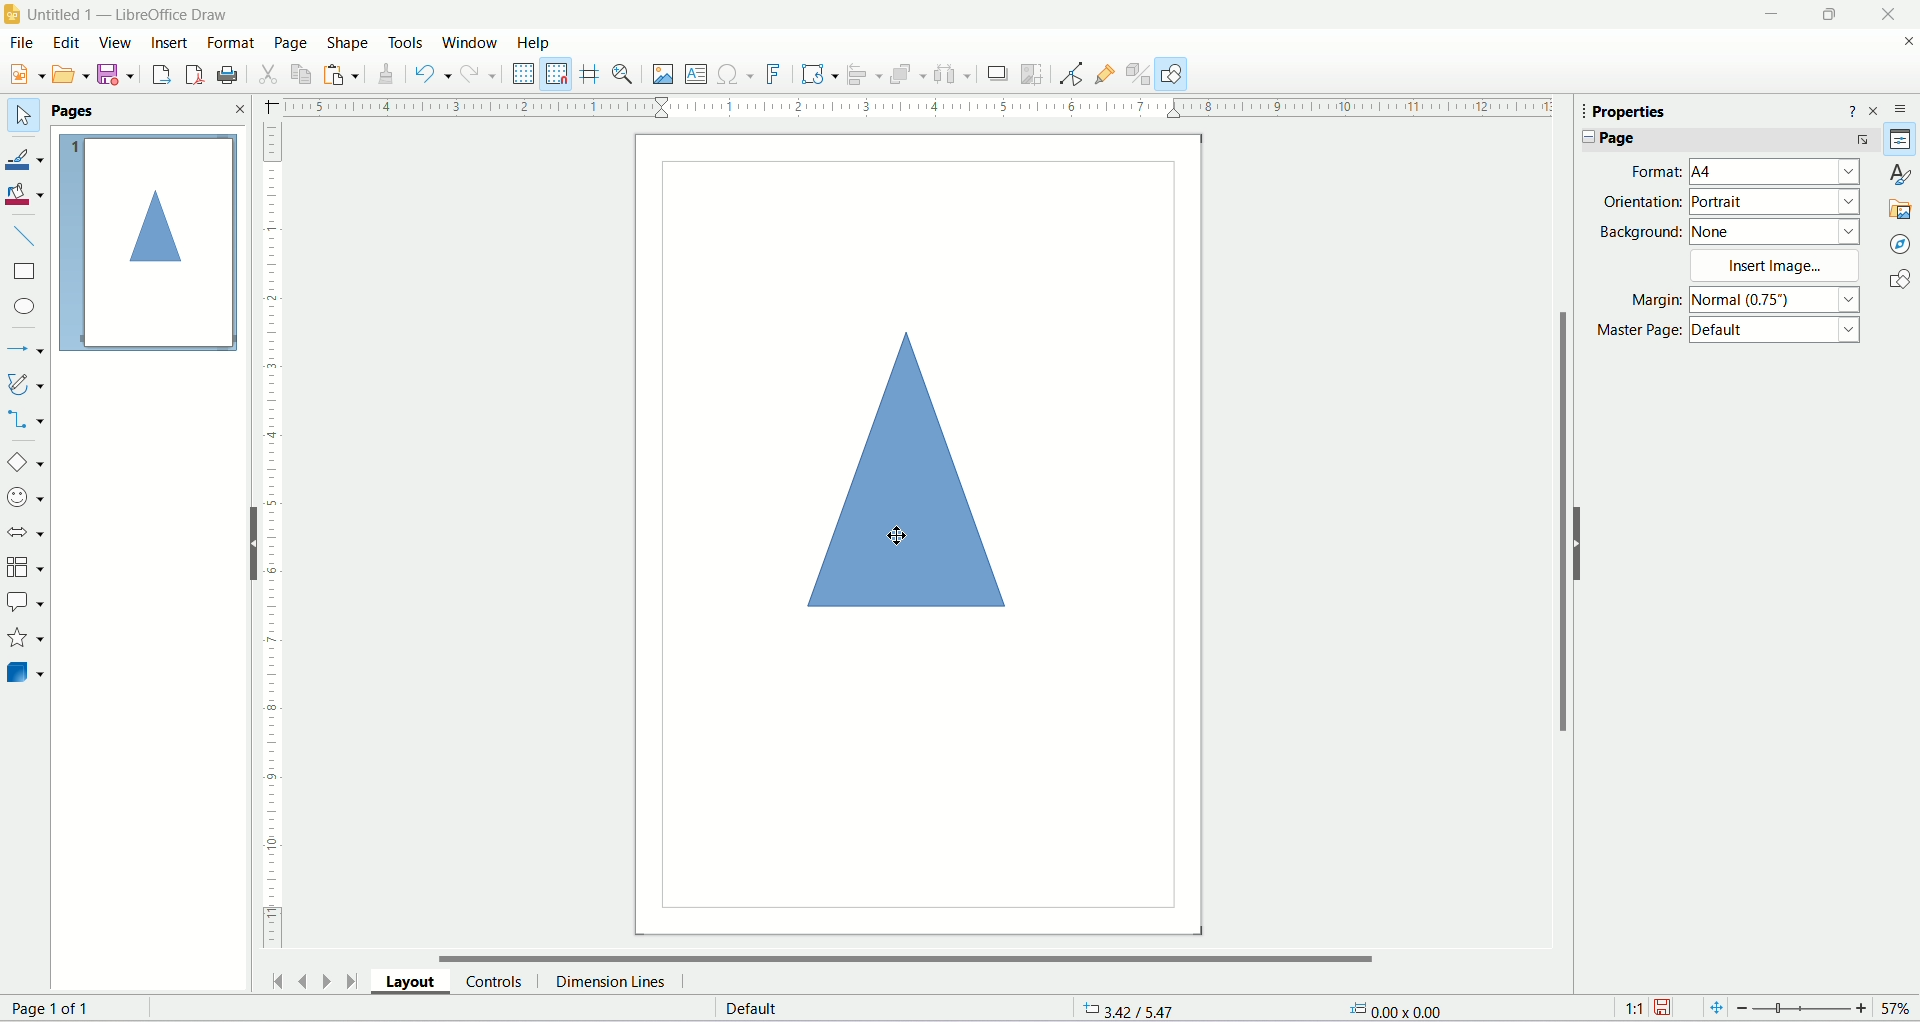 The image size is (1920, 1022). I want to click on Unsaved change indicator, so click(1665, 1007).